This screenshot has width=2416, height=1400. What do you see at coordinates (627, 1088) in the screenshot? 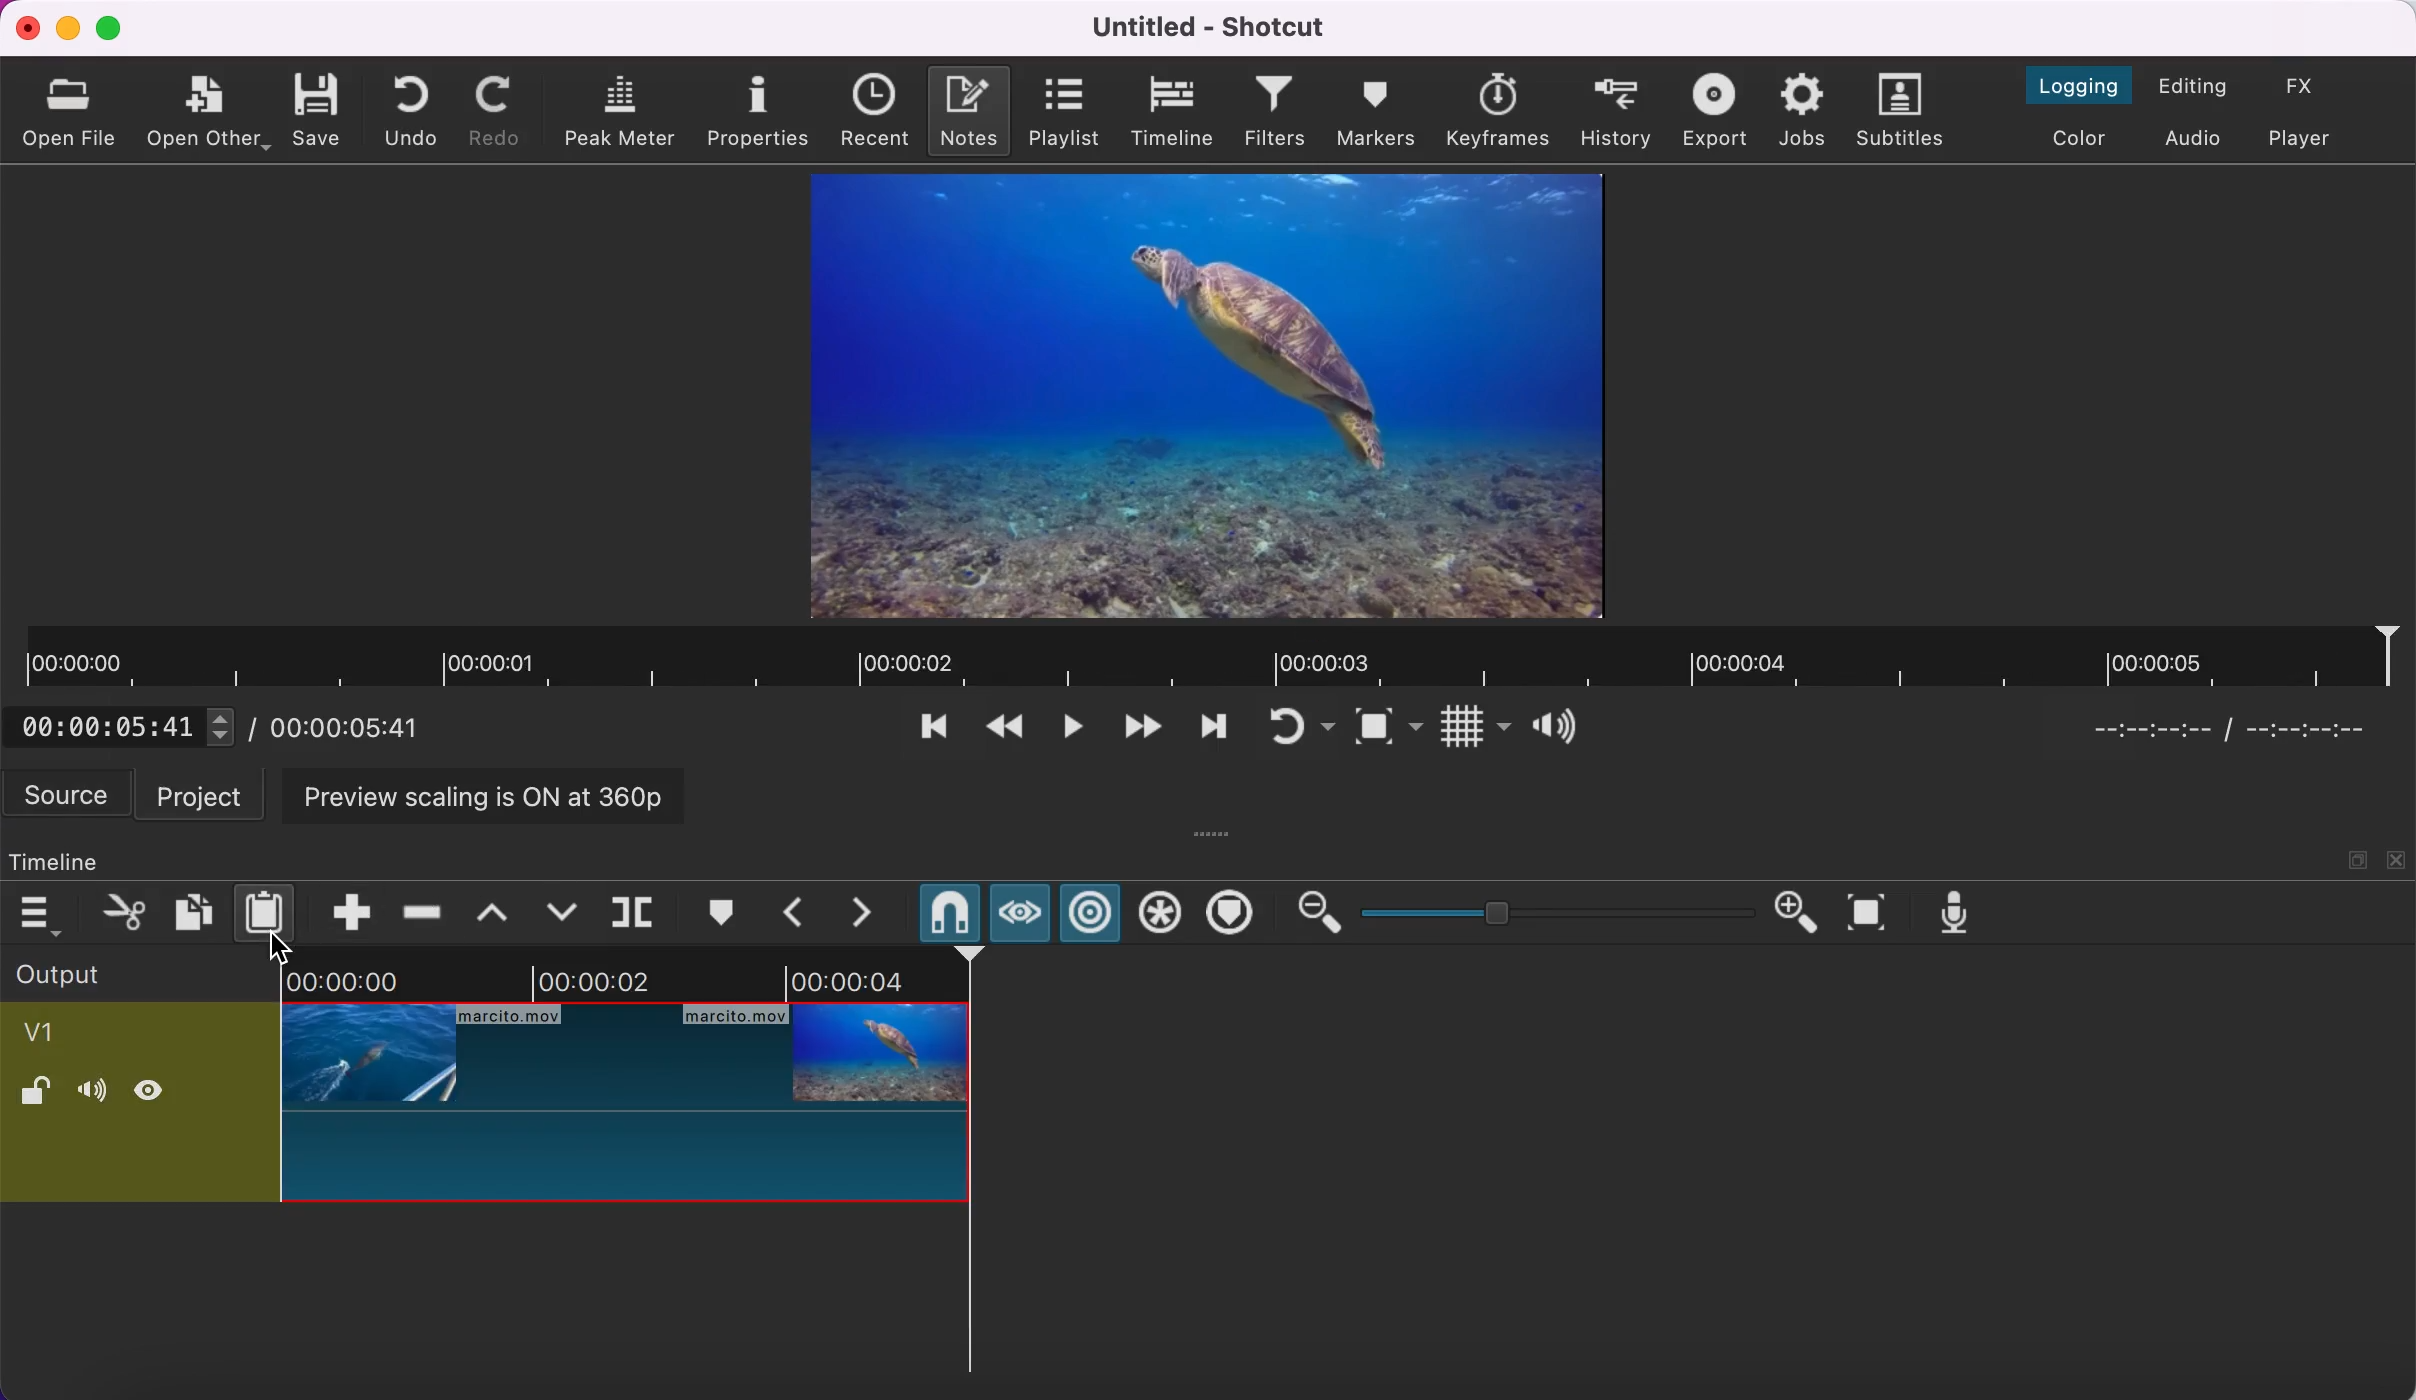
I see `cropped clip` at bounding box center [627, 1088].